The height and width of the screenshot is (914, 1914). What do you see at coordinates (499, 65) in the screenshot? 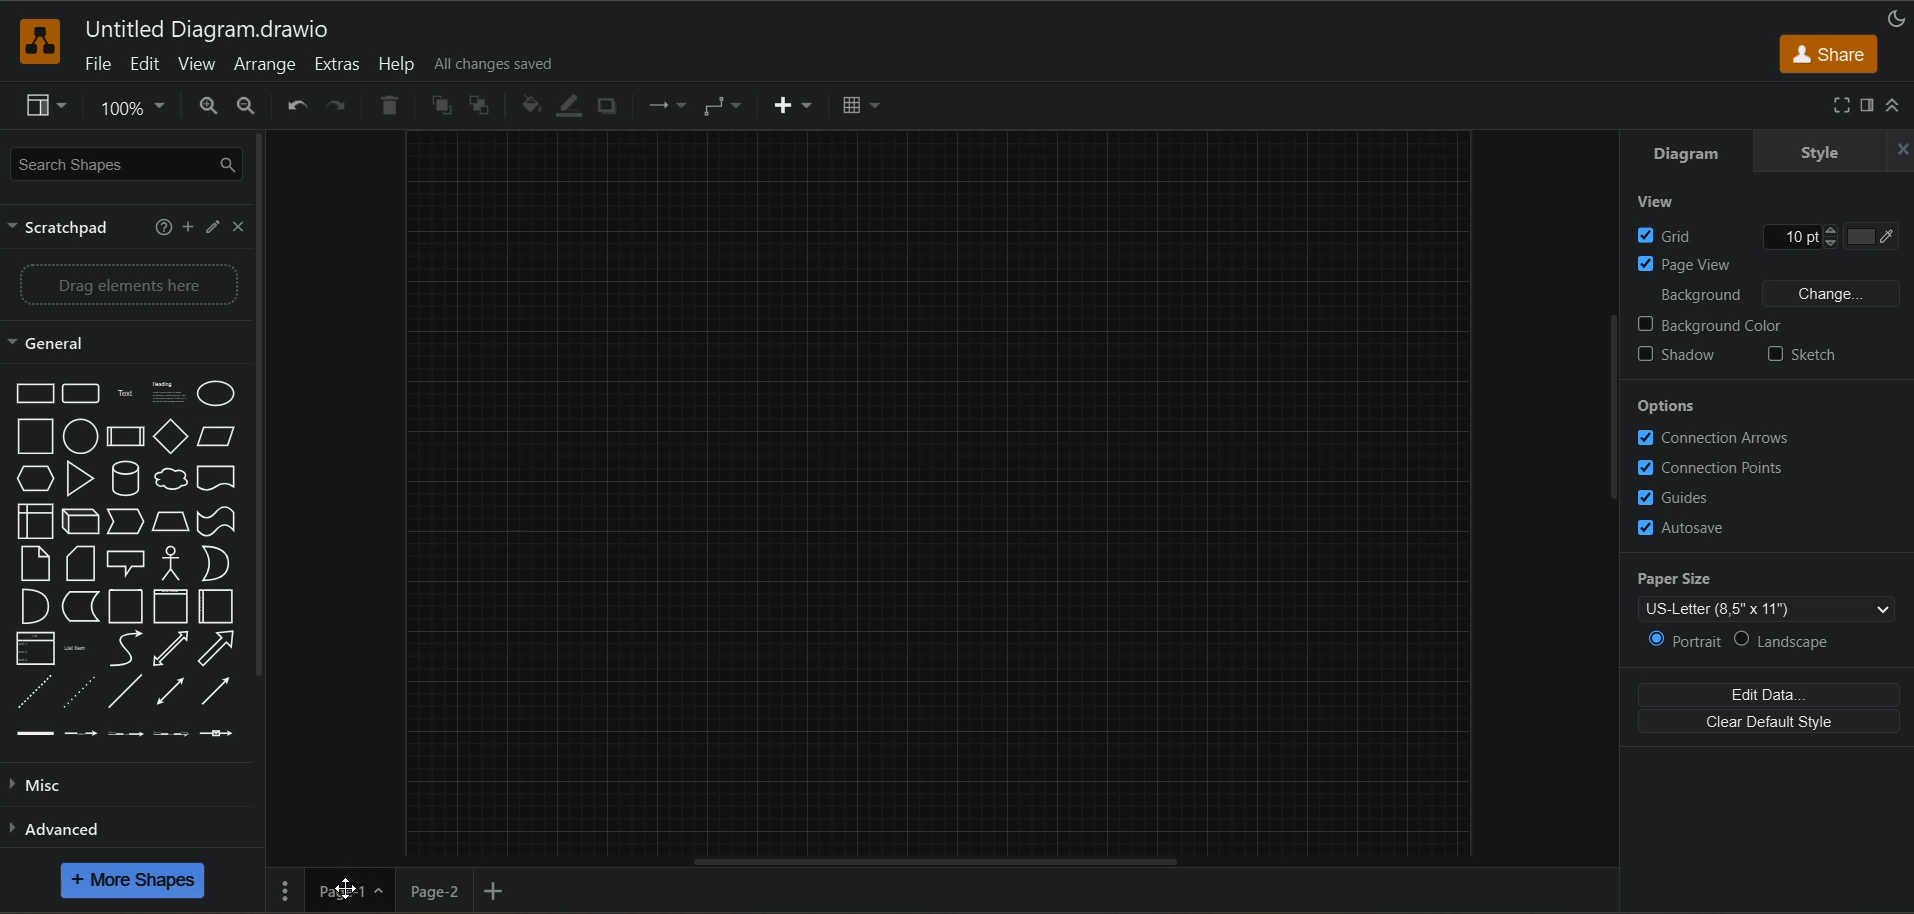
I see `all changes saved` at bounding box center [499, 65].